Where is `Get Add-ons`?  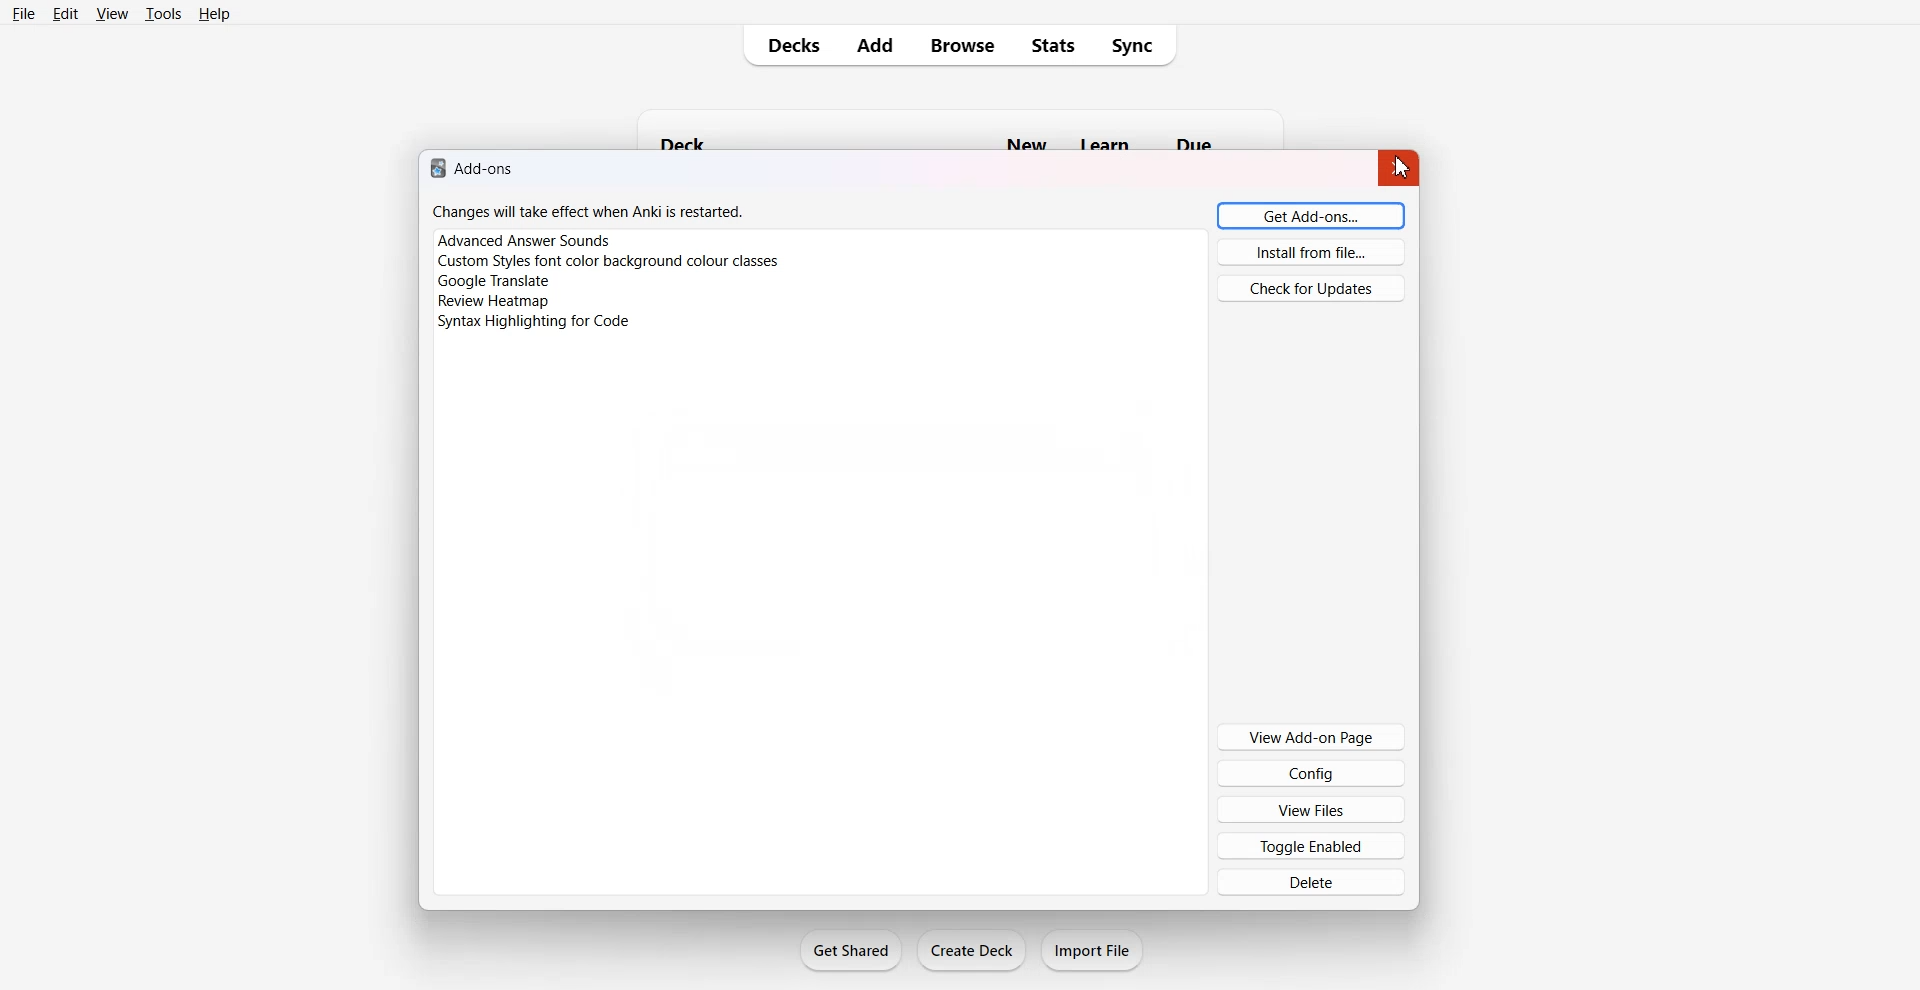 Get Add-ons is located at coordinates (1310, 215).